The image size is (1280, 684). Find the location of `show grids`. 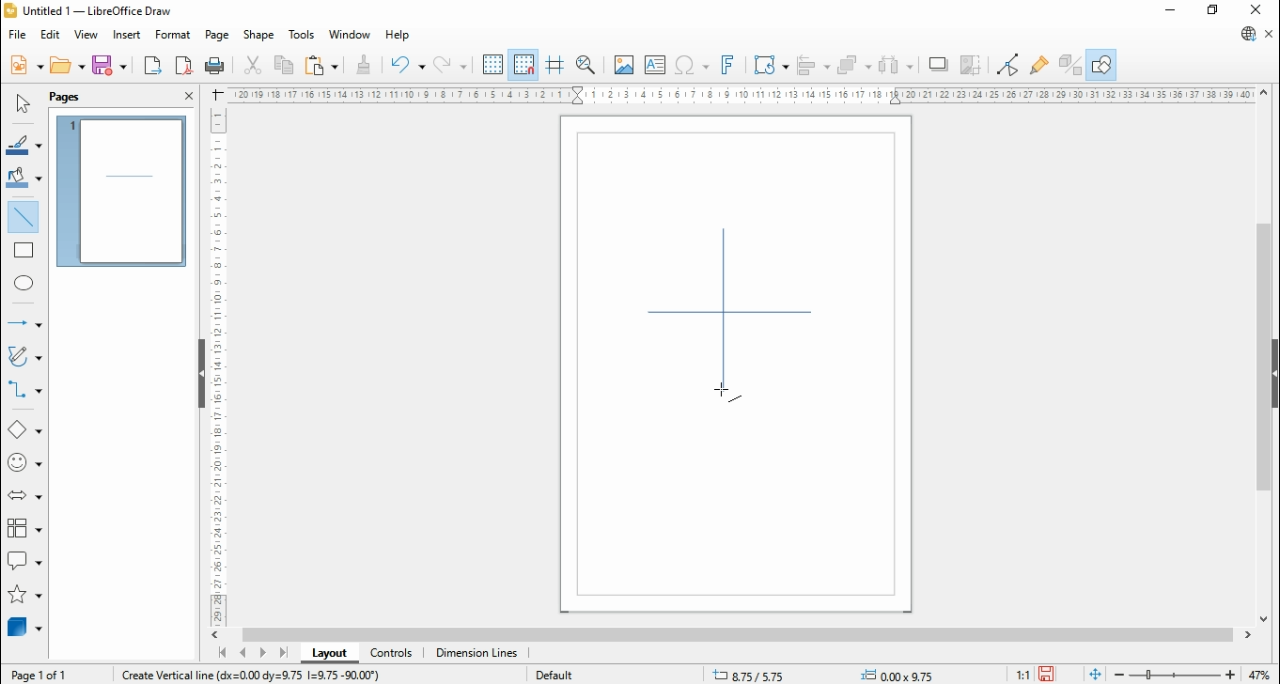

show grids is located at coordinates (493, 64).